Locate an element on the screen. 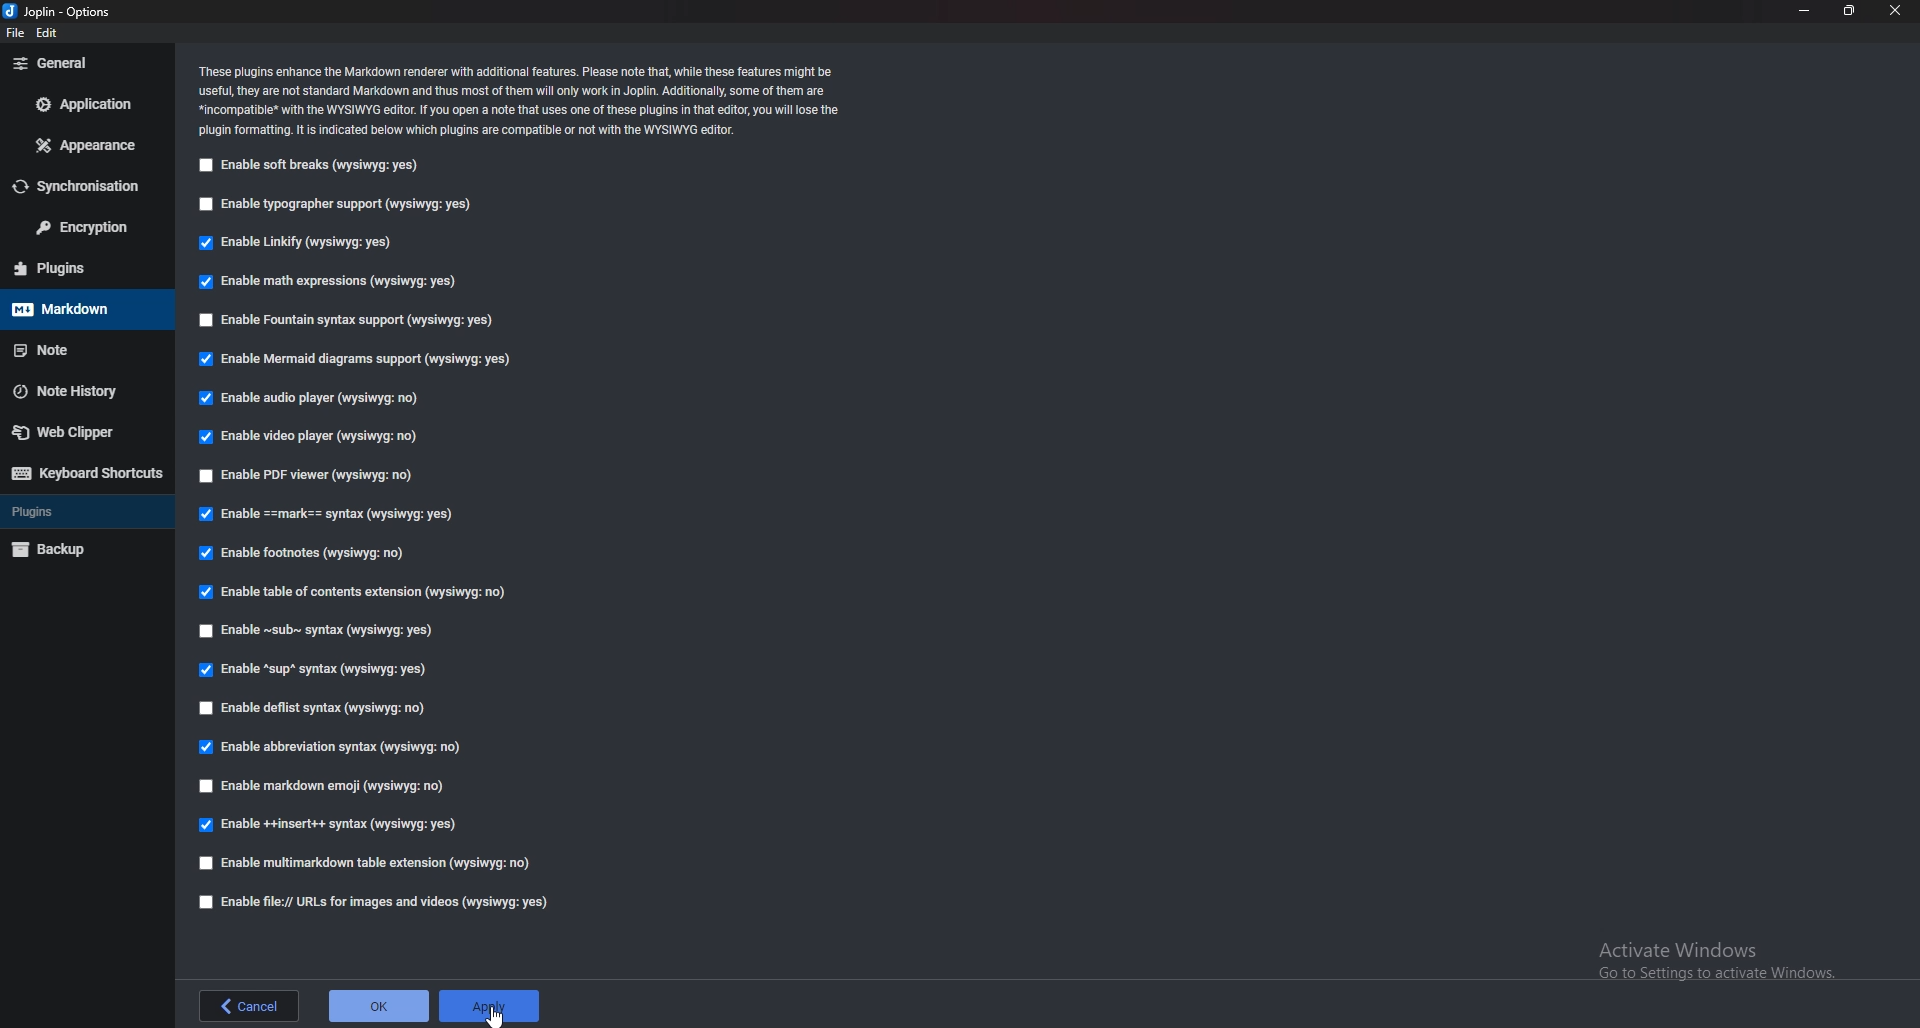 The height and width of the screenshot is (1028, 1920). enable video player is located at coordinates (306, 439).